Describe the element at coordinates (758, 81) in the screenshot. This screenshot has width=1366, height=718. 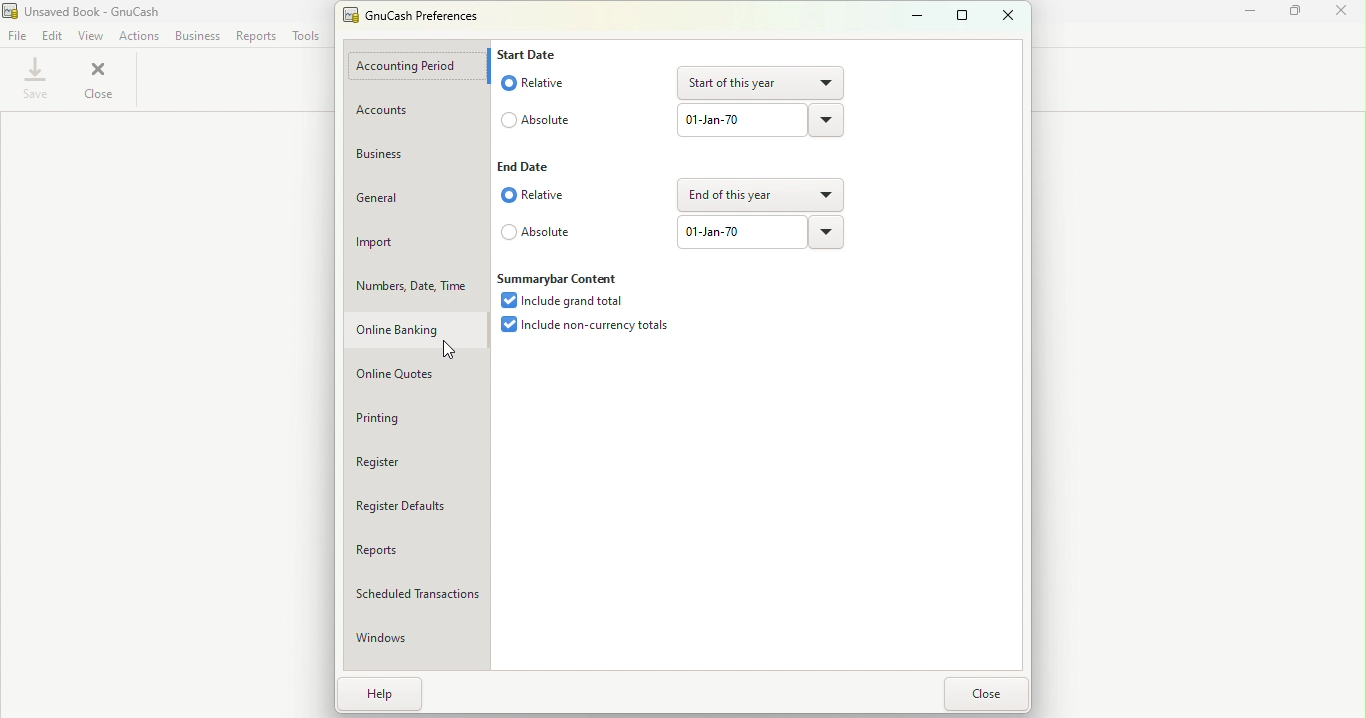
I see `Start of this year` at that location.